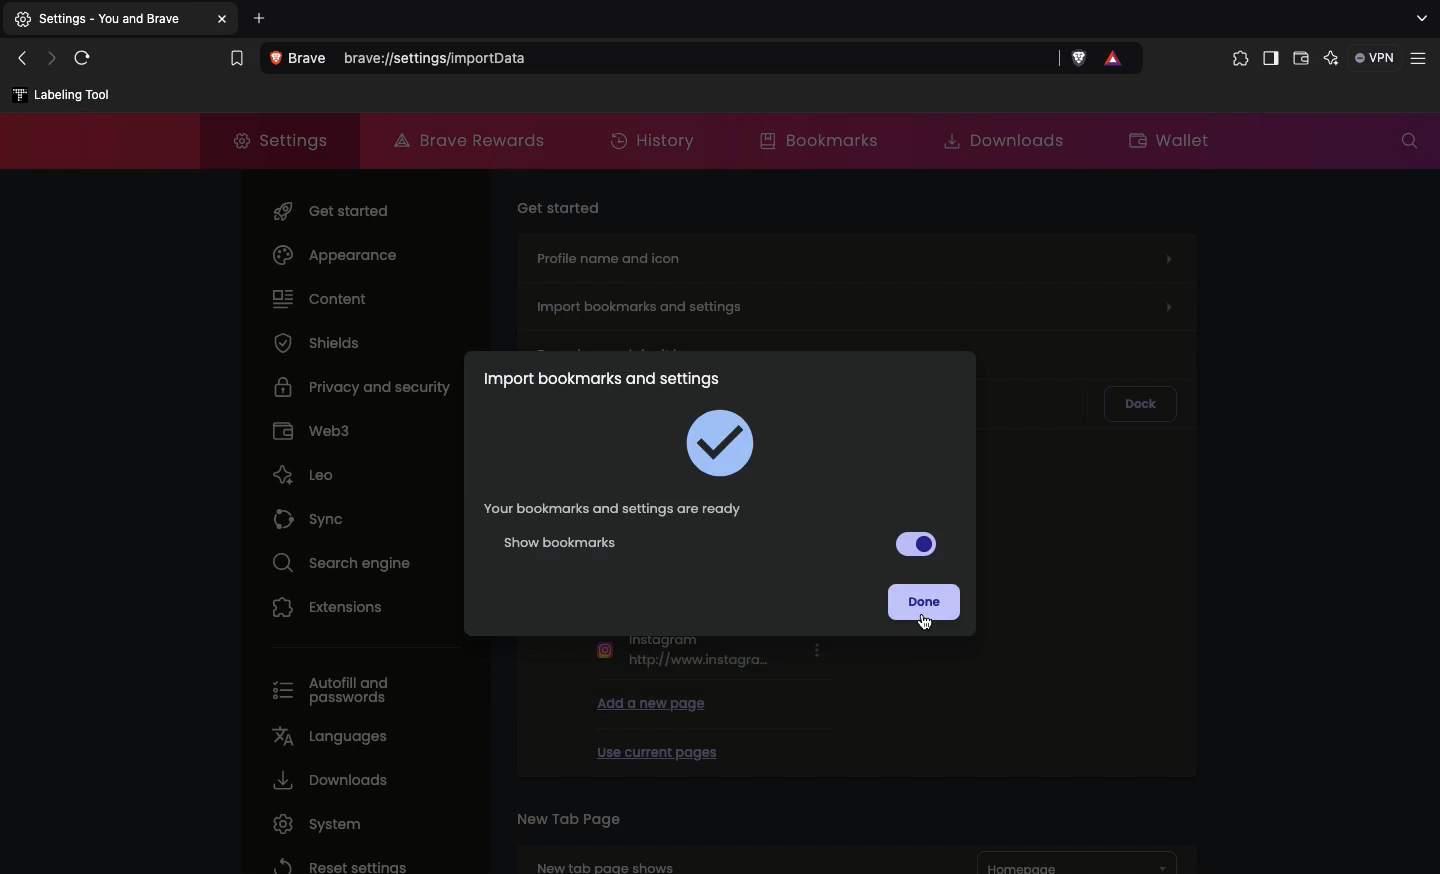 Image resolution: width=1440 pixels, height=874 pixels. I want to click on Languages, so click(327, 735).